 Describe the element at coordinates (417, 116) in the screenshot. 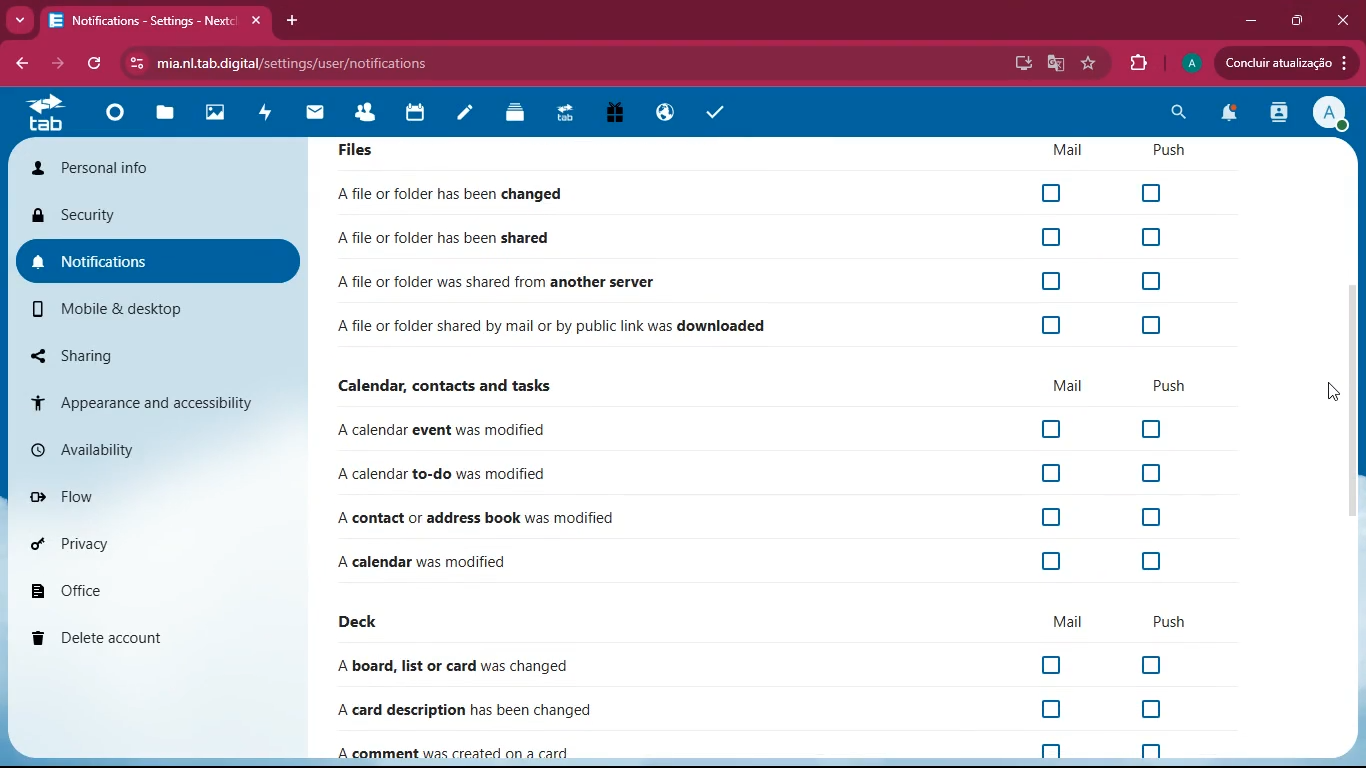

I see `calendar` at that location.